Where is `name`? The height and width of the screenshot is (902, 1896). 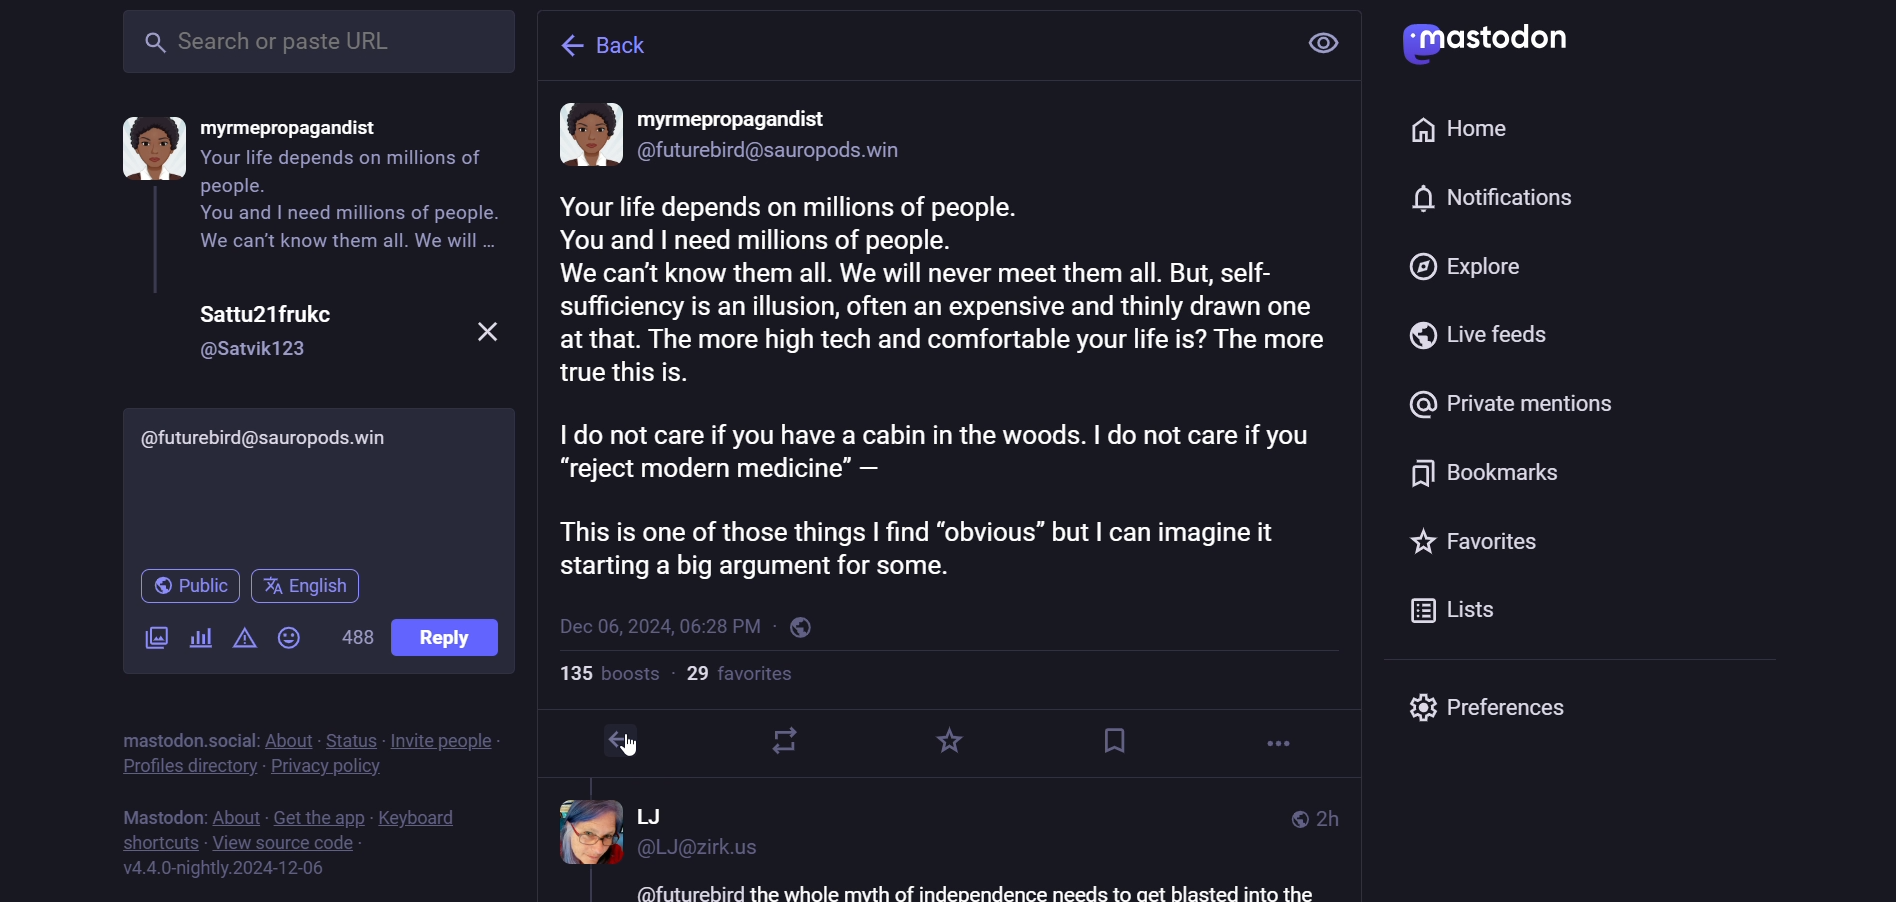 name is located at coordinates (270, 311).